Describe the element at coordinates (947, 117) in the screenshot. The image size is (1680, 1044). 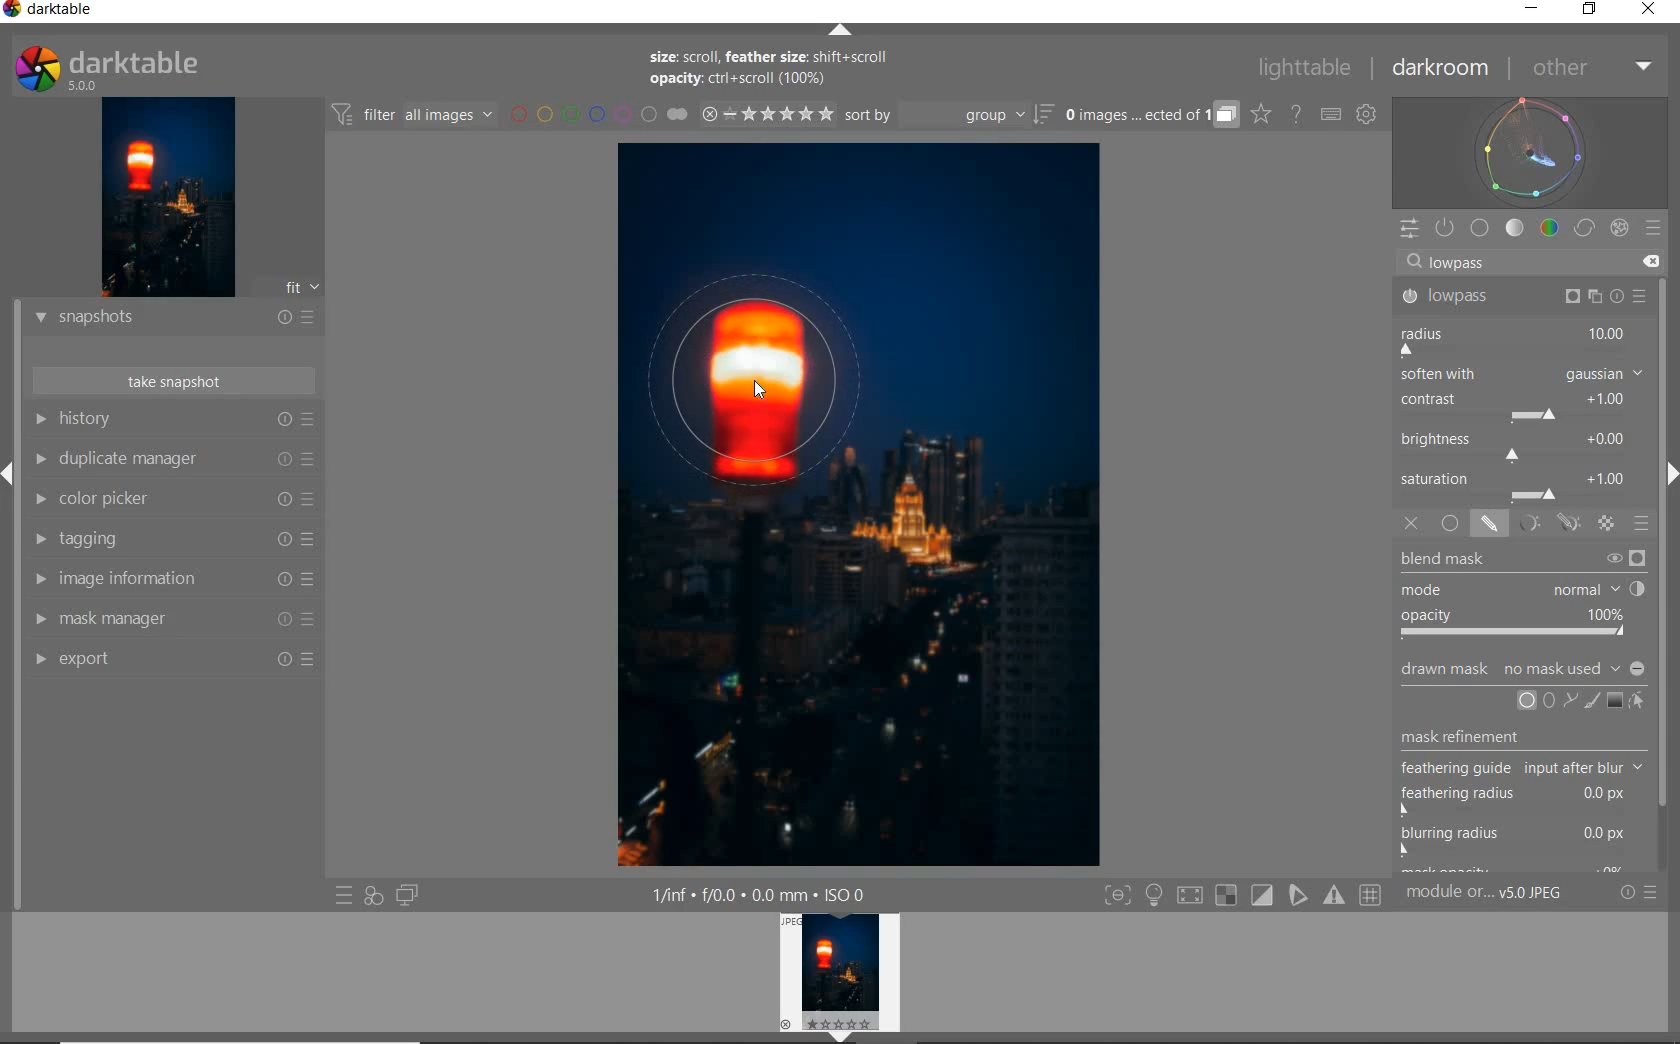
I see `SORT` at that location.